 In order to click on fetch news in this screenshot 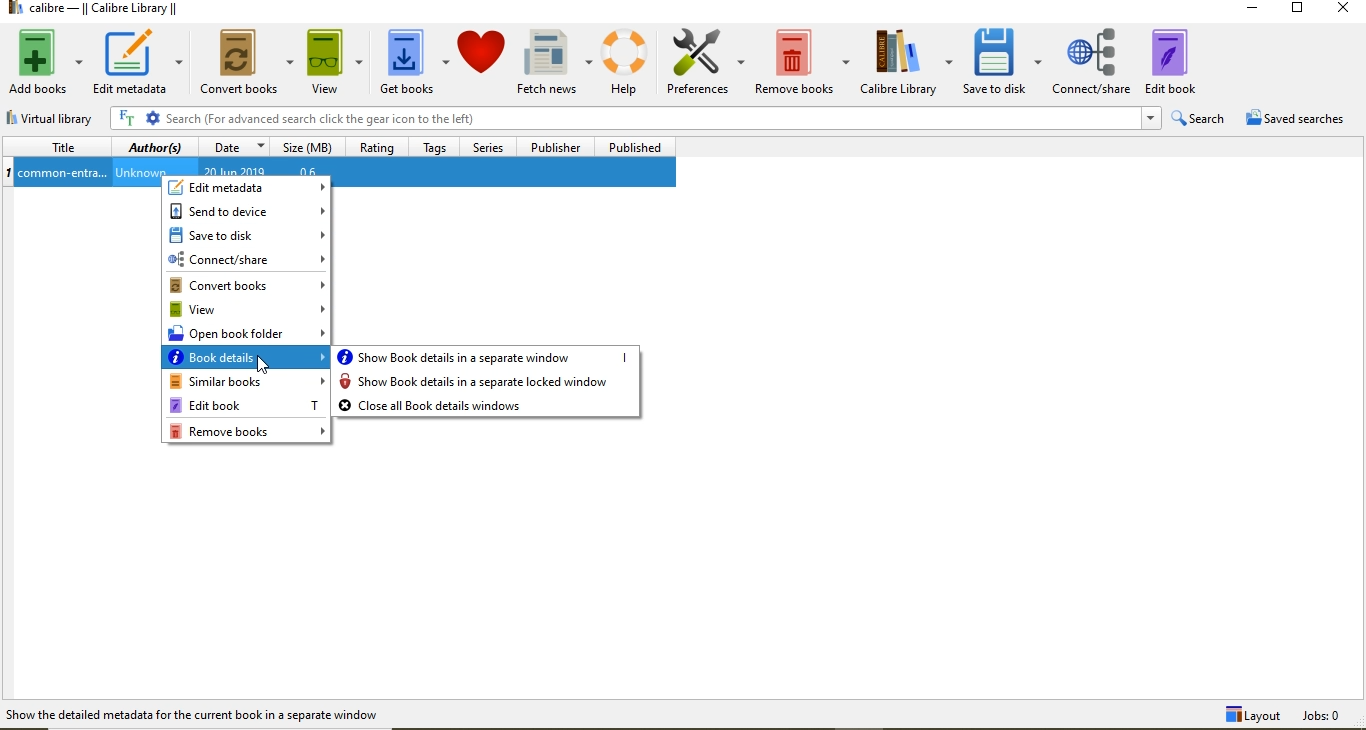, I will do `click(557, 60)`.